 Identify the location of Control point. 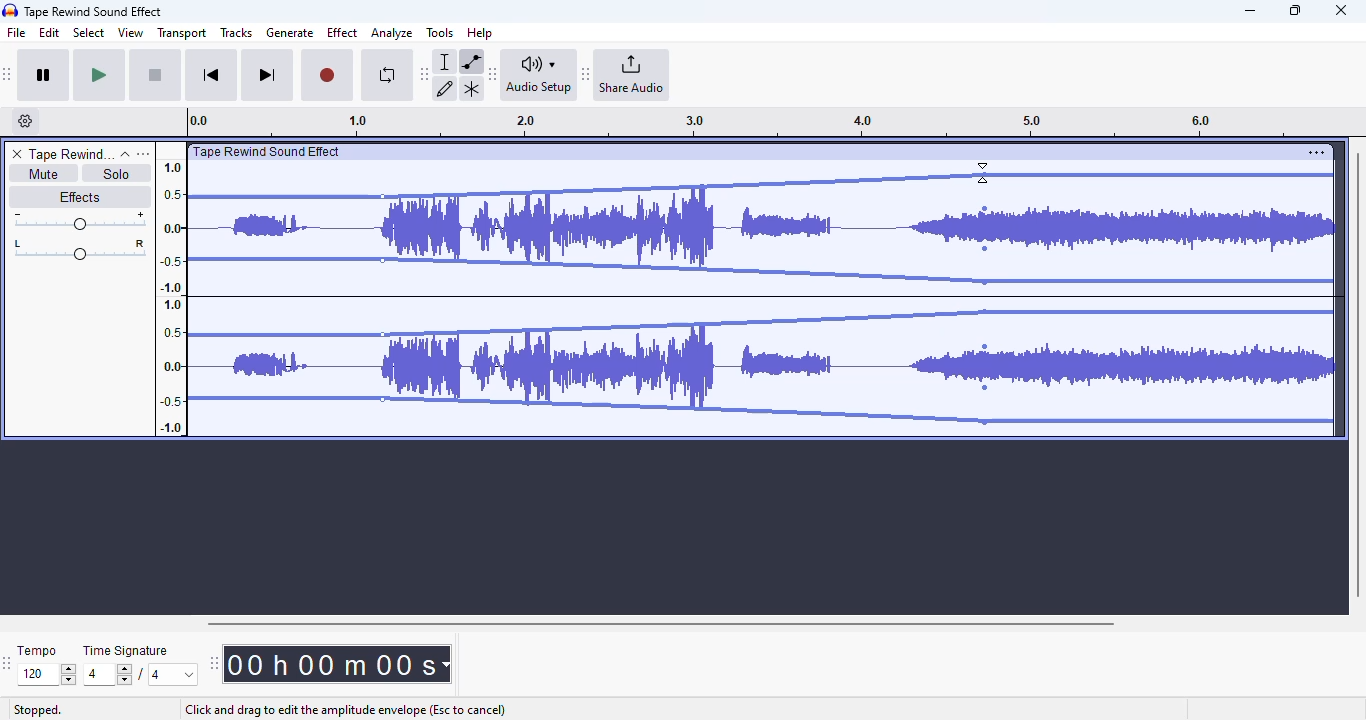
(383, 197).